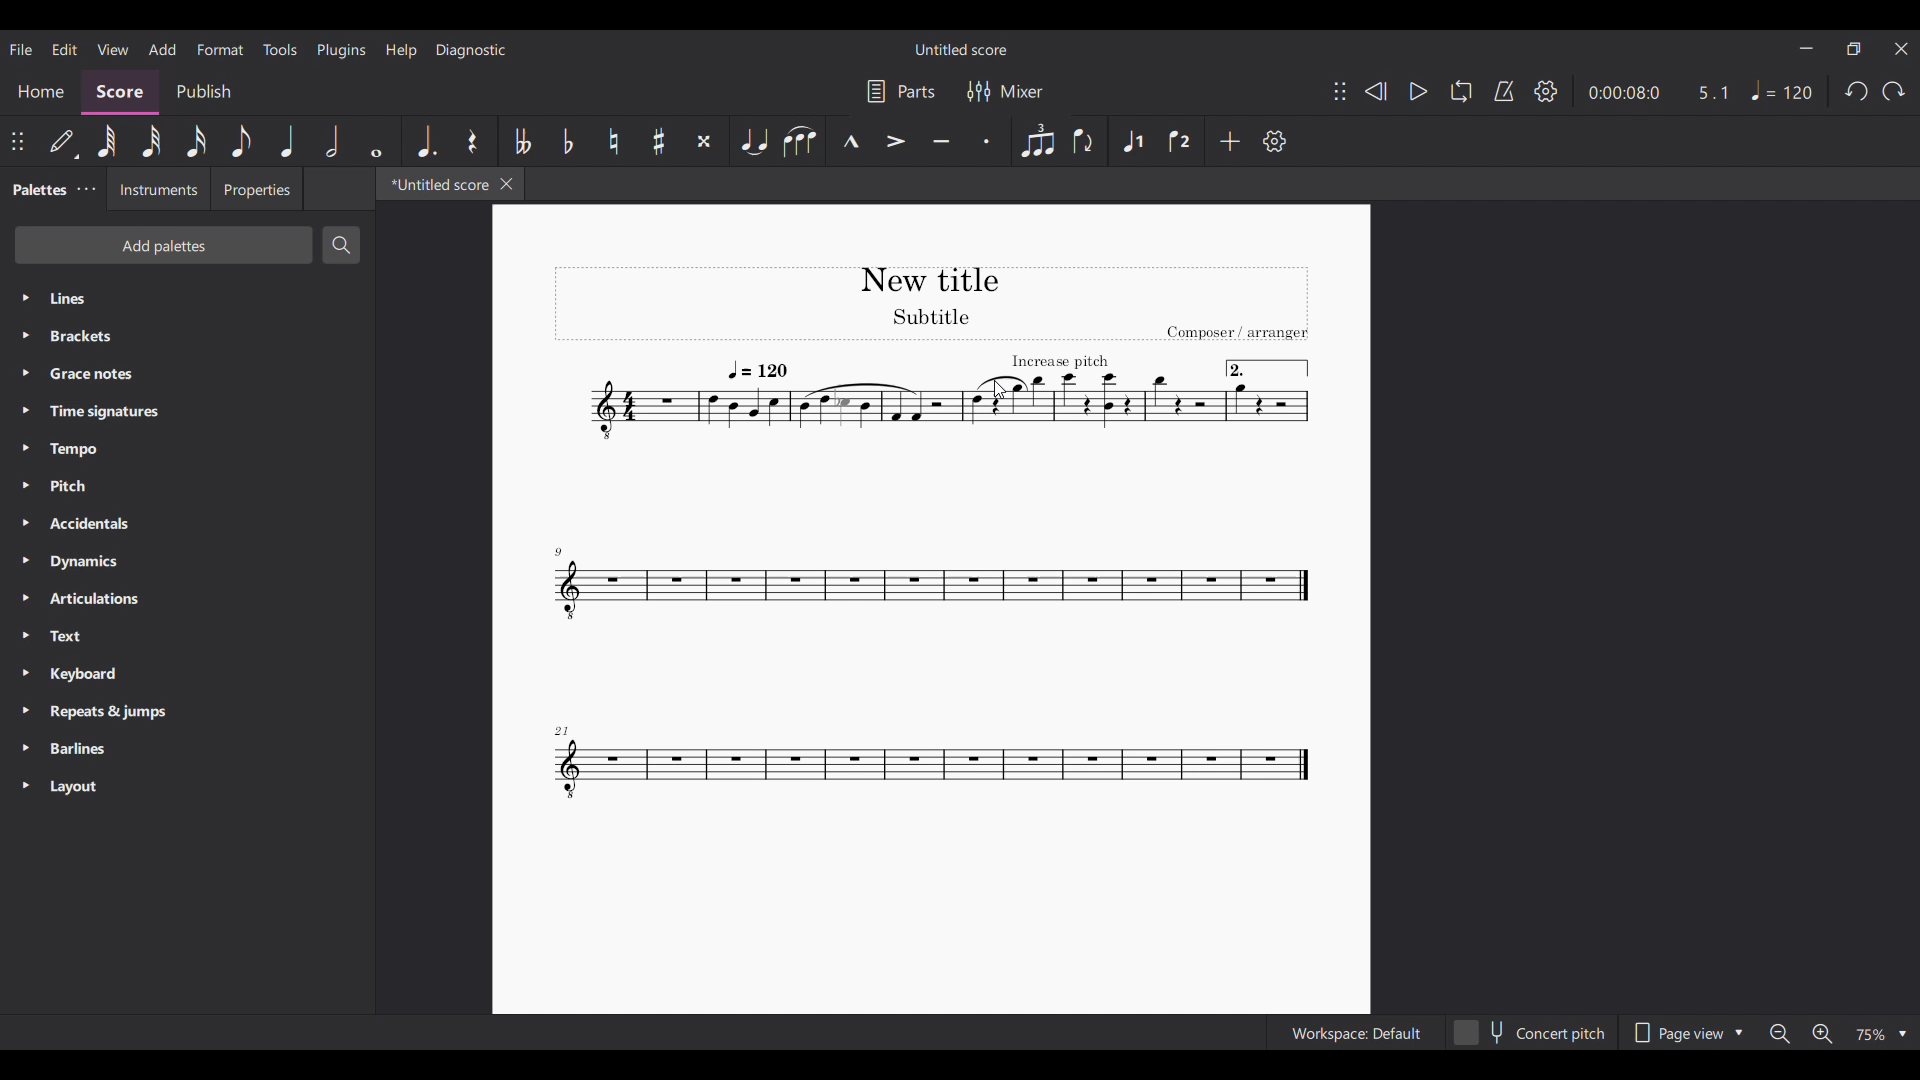 This screenshot has width=1920, height=1080. Describe the element at coordinates (187, 748) in the screenshot. I see `Barlines` at that location.